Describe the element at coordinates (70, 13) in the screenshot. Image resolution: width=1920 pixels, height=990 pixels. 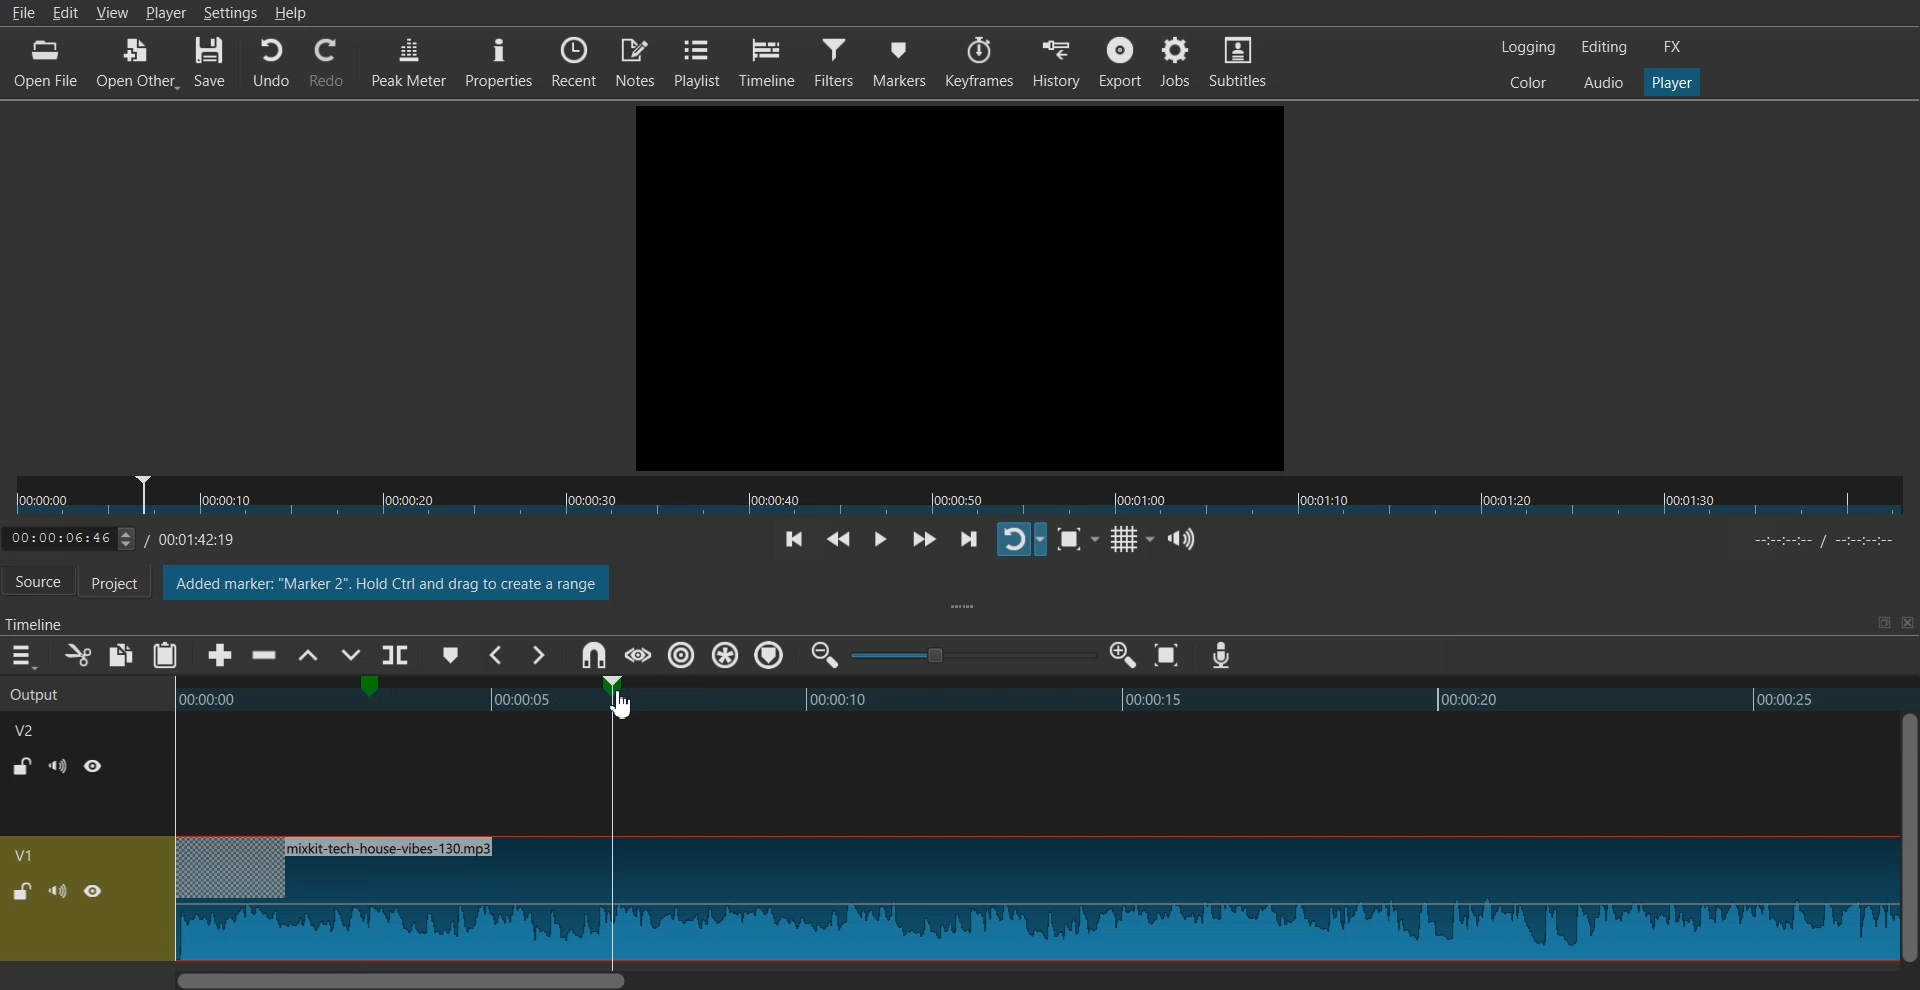
I see `Edit` at that location.